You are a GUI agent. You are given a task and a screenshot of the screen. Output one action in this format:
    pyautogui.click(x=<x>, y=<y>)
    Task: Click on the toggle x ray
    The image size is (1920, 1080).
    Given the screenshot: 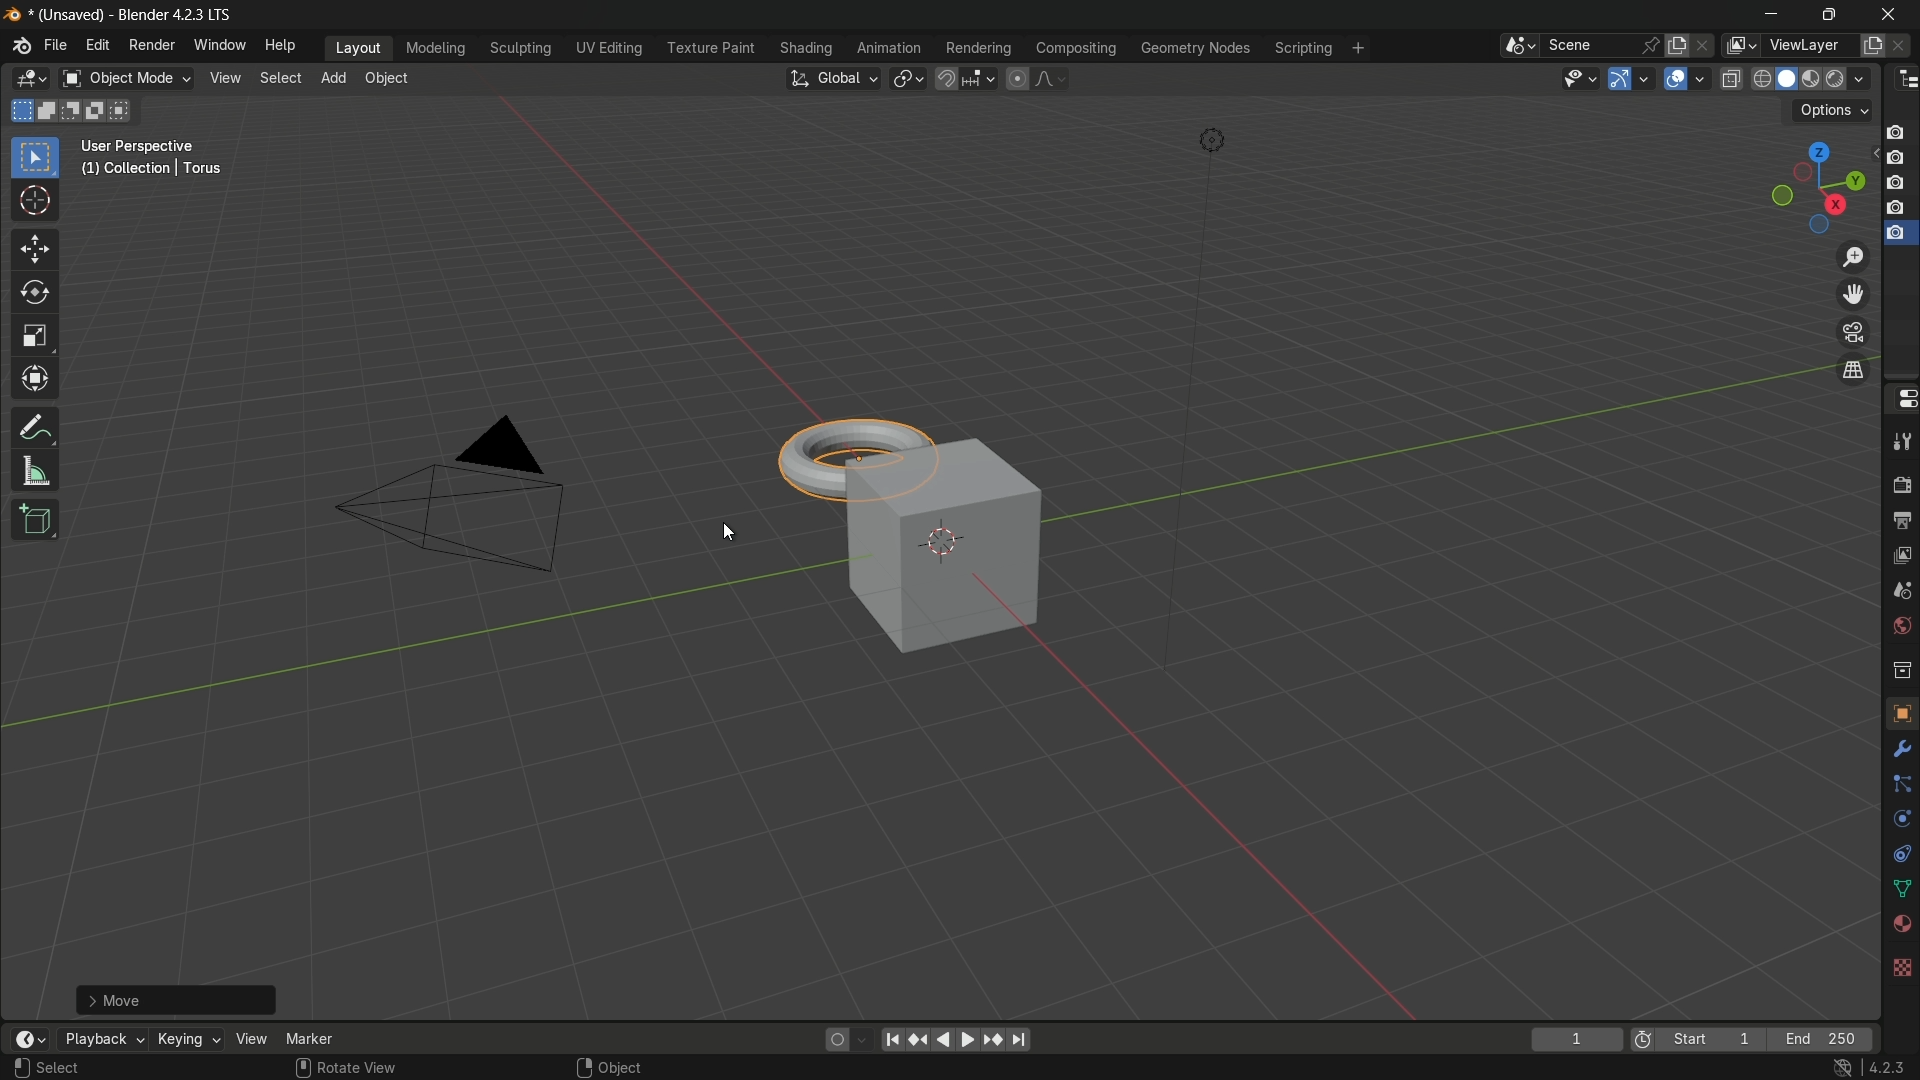 What is the action you would take?
    pyautogui.click(x=1731, y=78)
    